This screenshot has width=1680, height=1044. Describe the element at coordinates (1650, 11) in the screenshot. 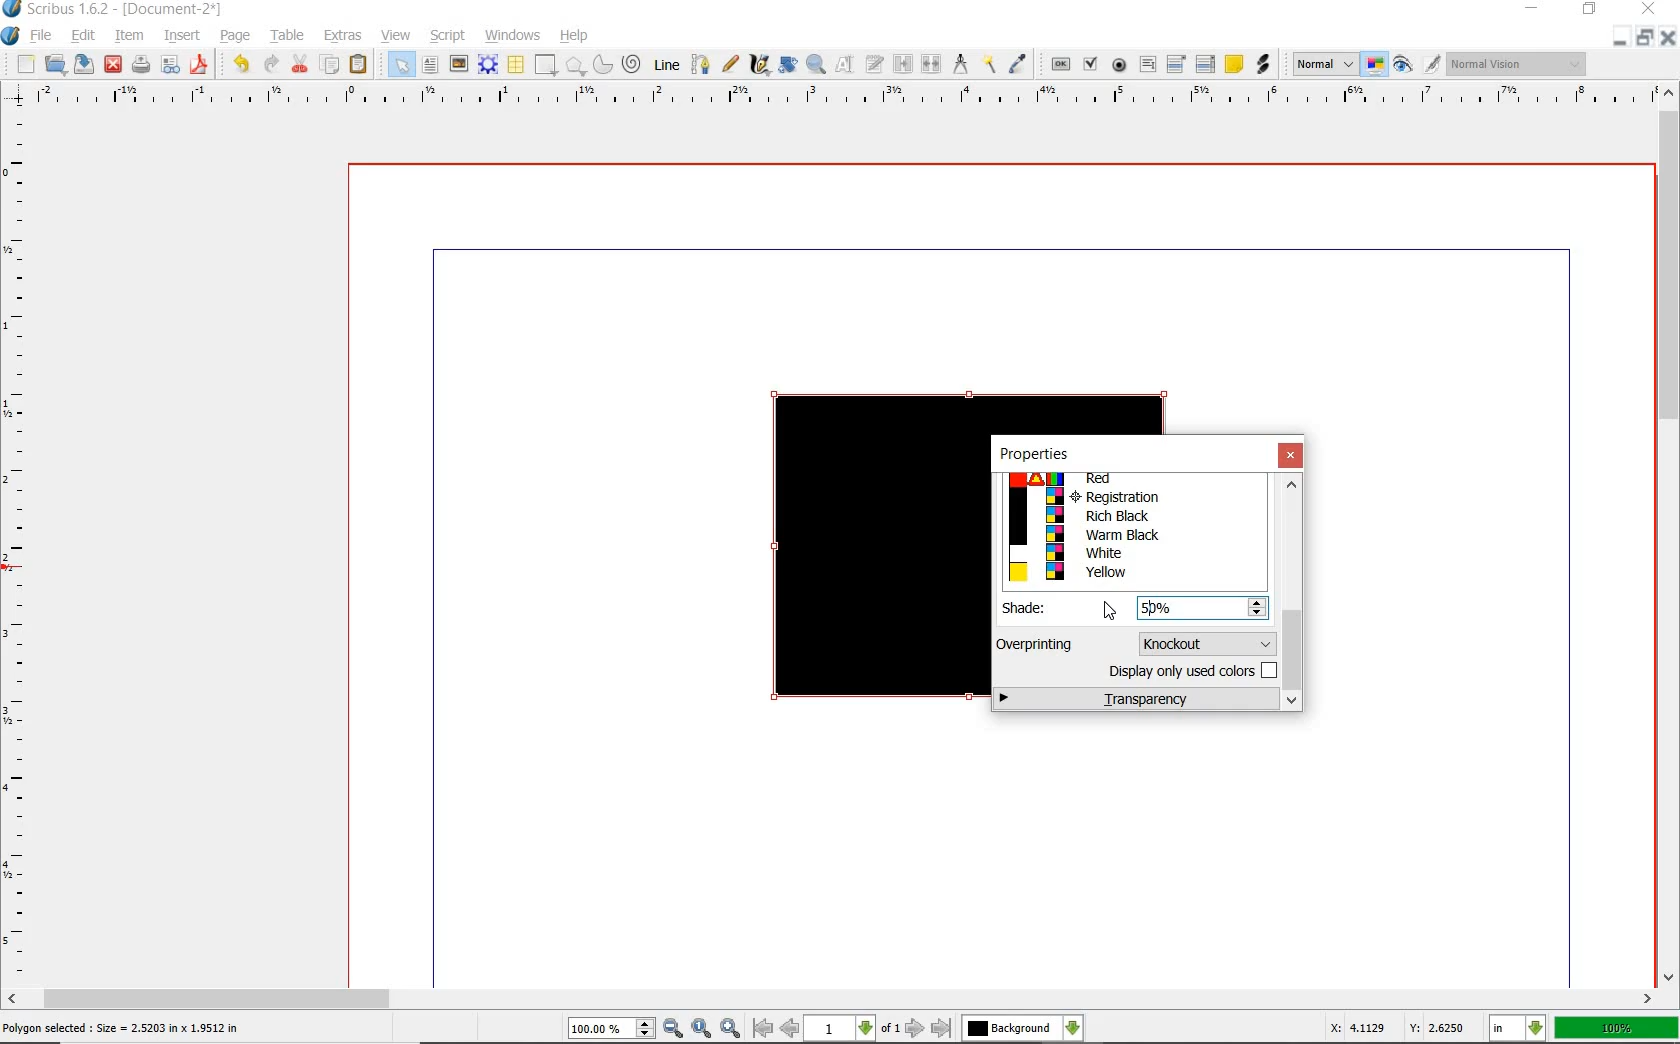

I see `CLOSE` at that location.